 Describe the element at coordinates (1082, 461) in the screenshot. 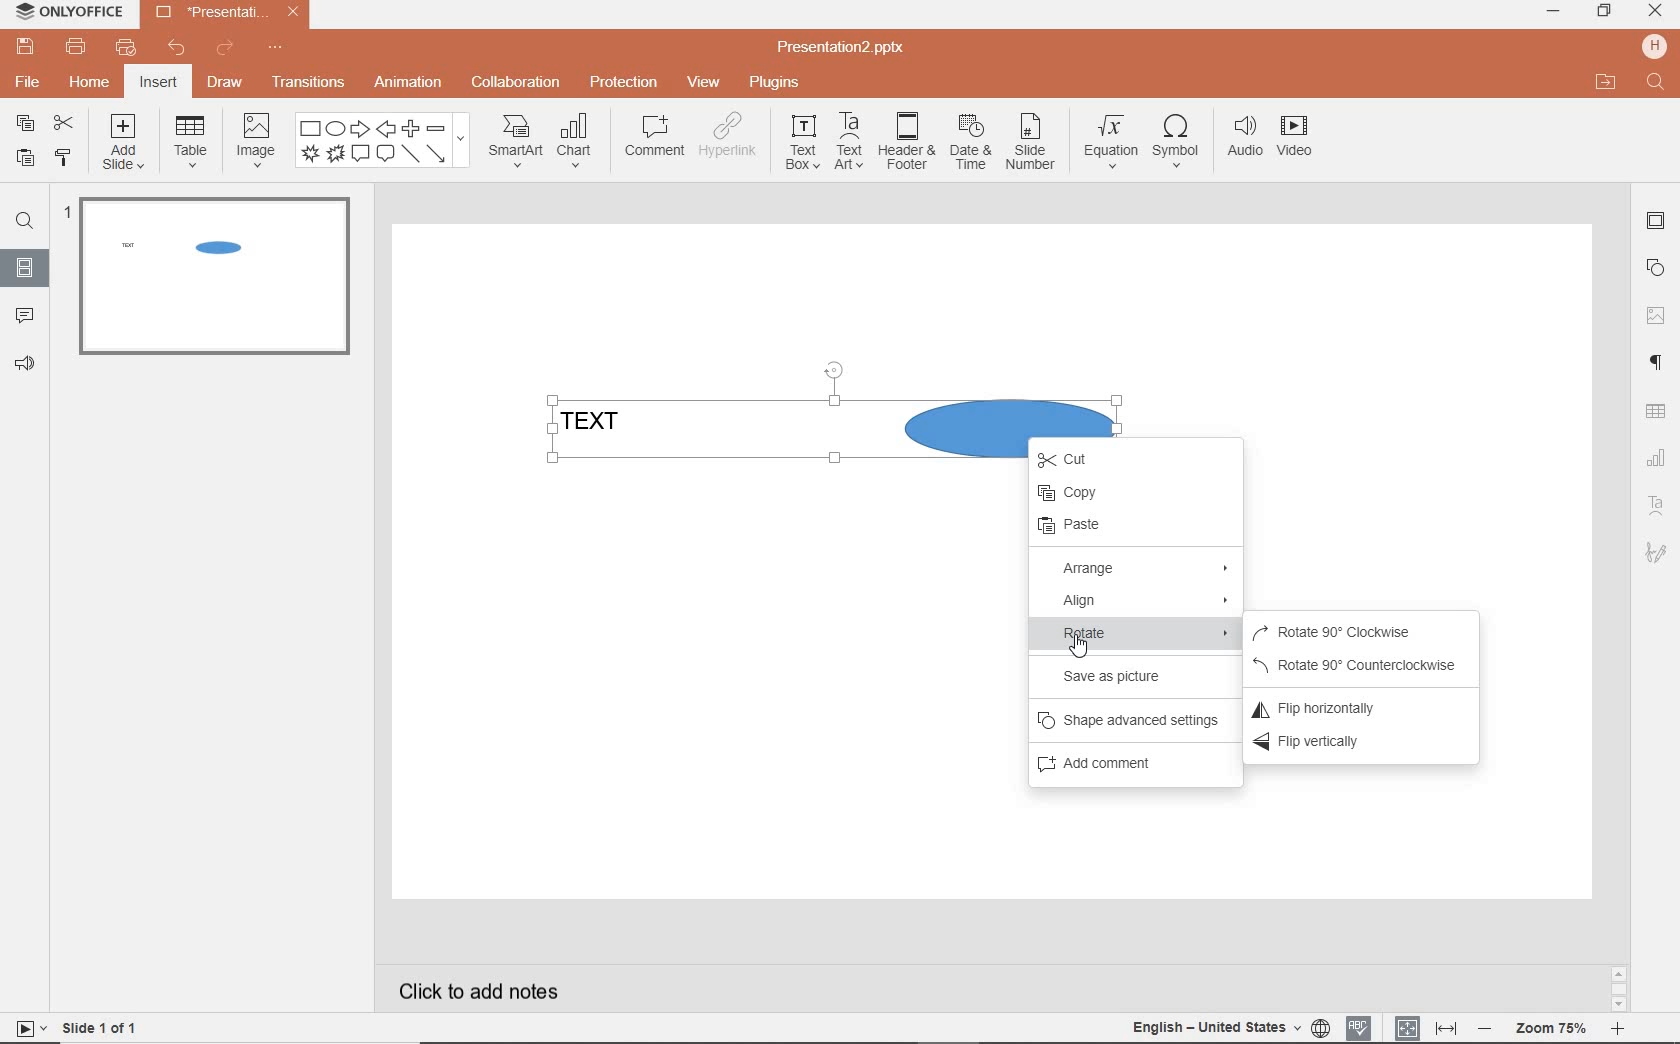

I see `cut` at that location.